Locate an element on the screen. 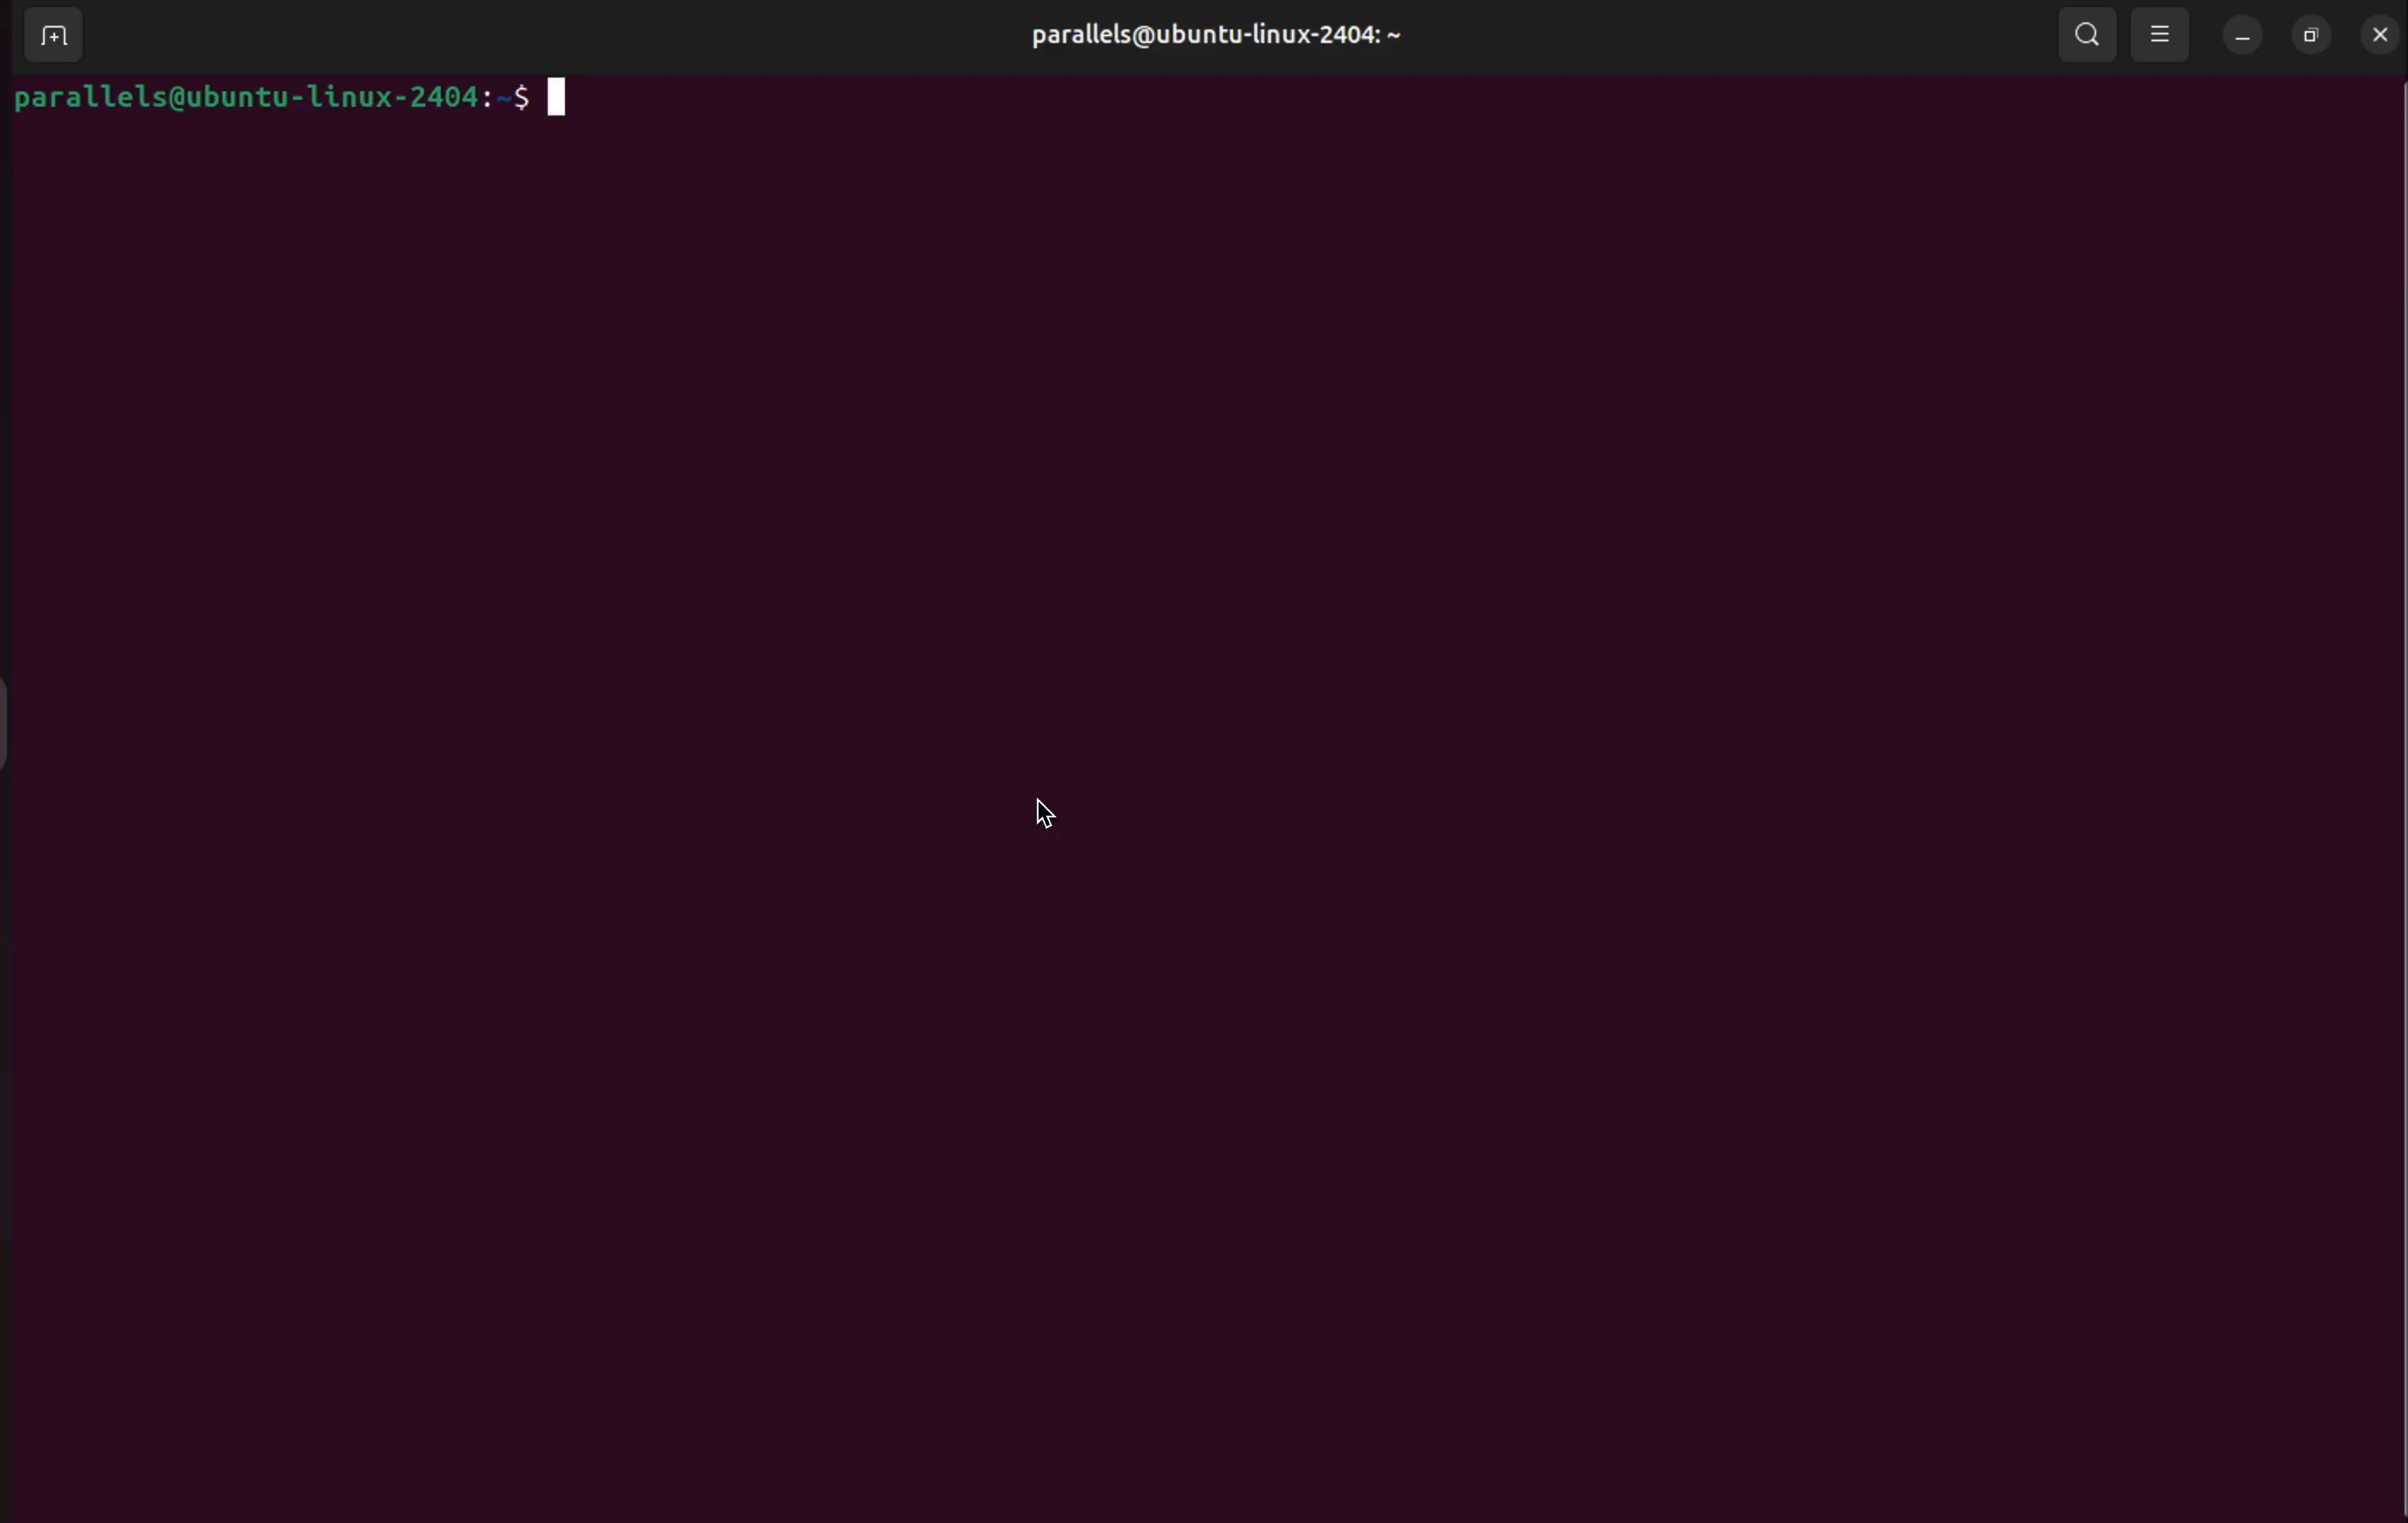 The image size is (2408, 1523). minimize is located at coordinates (2240, 36).